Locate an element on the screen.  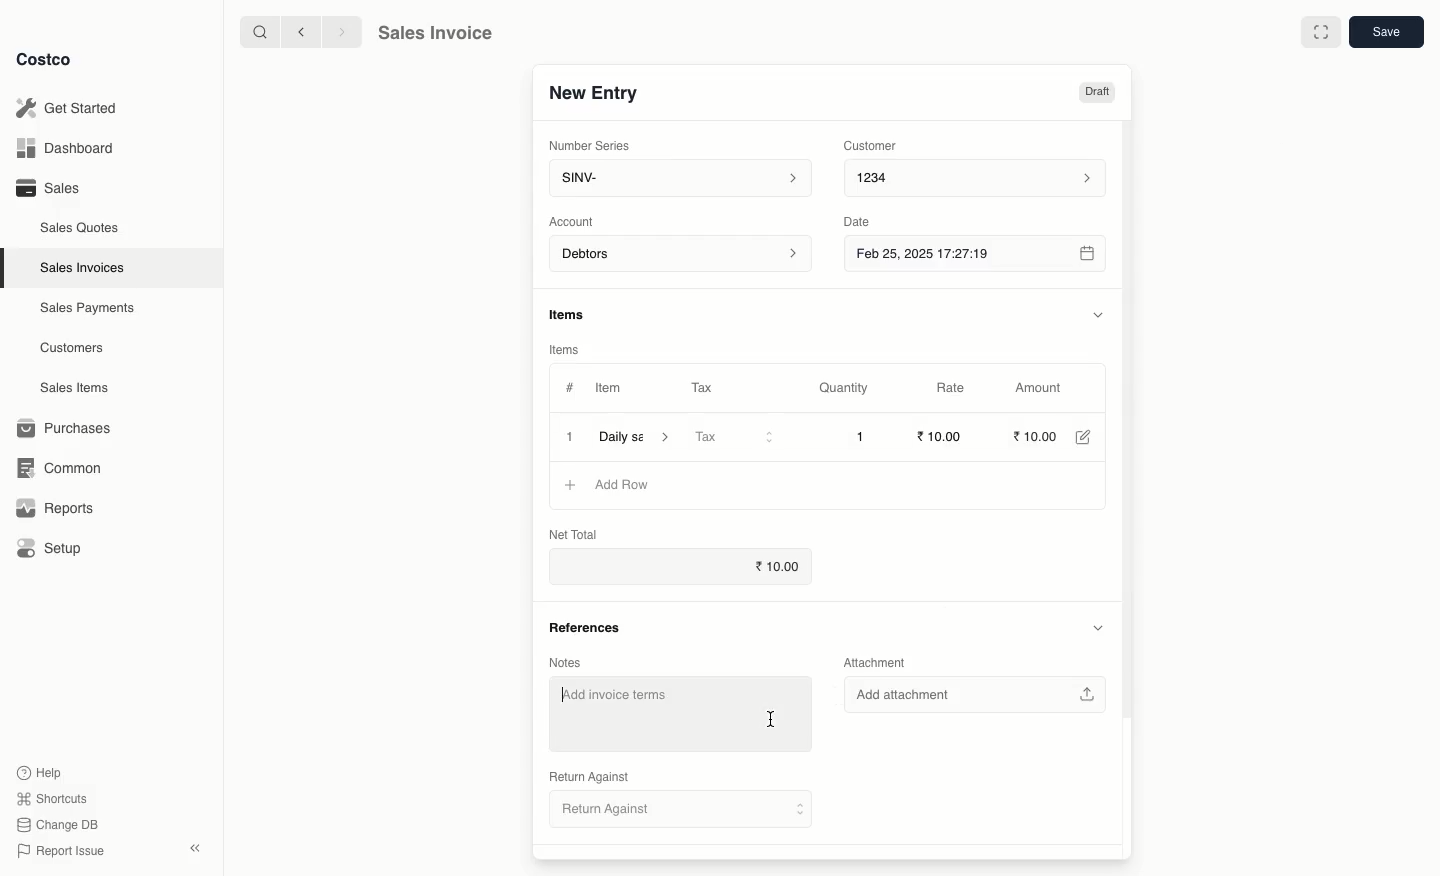
Attachment is located at coordinates (879, 662).